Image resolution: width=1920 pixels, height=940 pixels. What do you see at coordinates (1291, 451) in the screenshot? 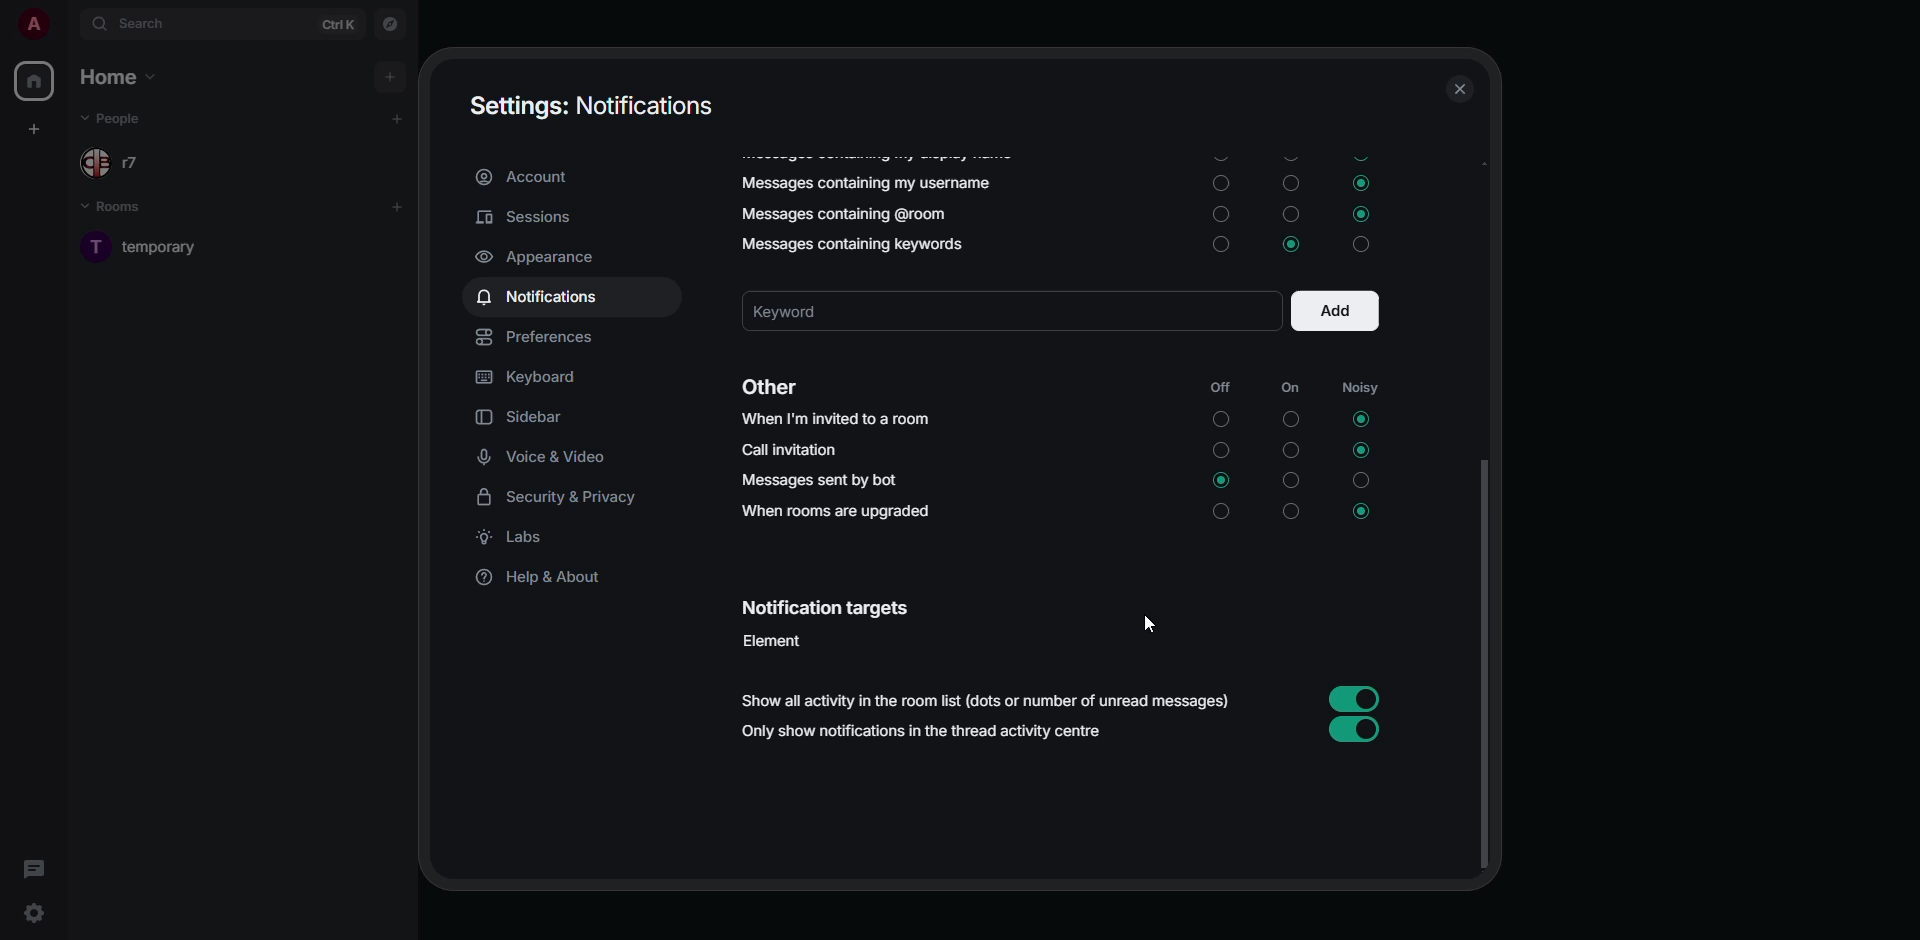
I see `On` at bounding box center [1291, 451].